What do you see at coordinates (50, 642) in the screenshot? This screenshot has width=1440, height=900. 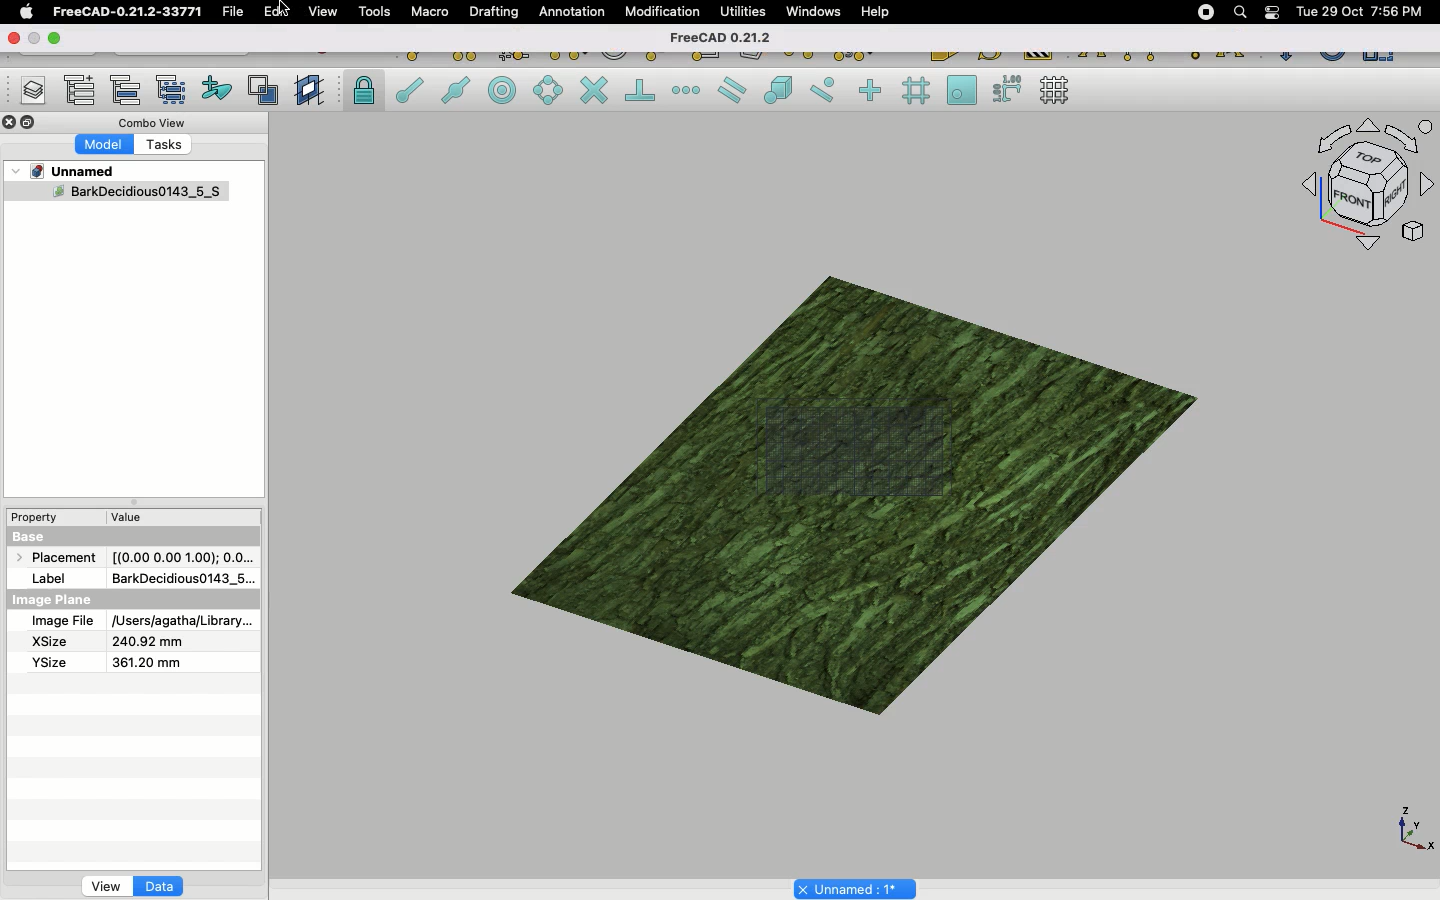 I see `XSize` at bounding box center [50, 642].